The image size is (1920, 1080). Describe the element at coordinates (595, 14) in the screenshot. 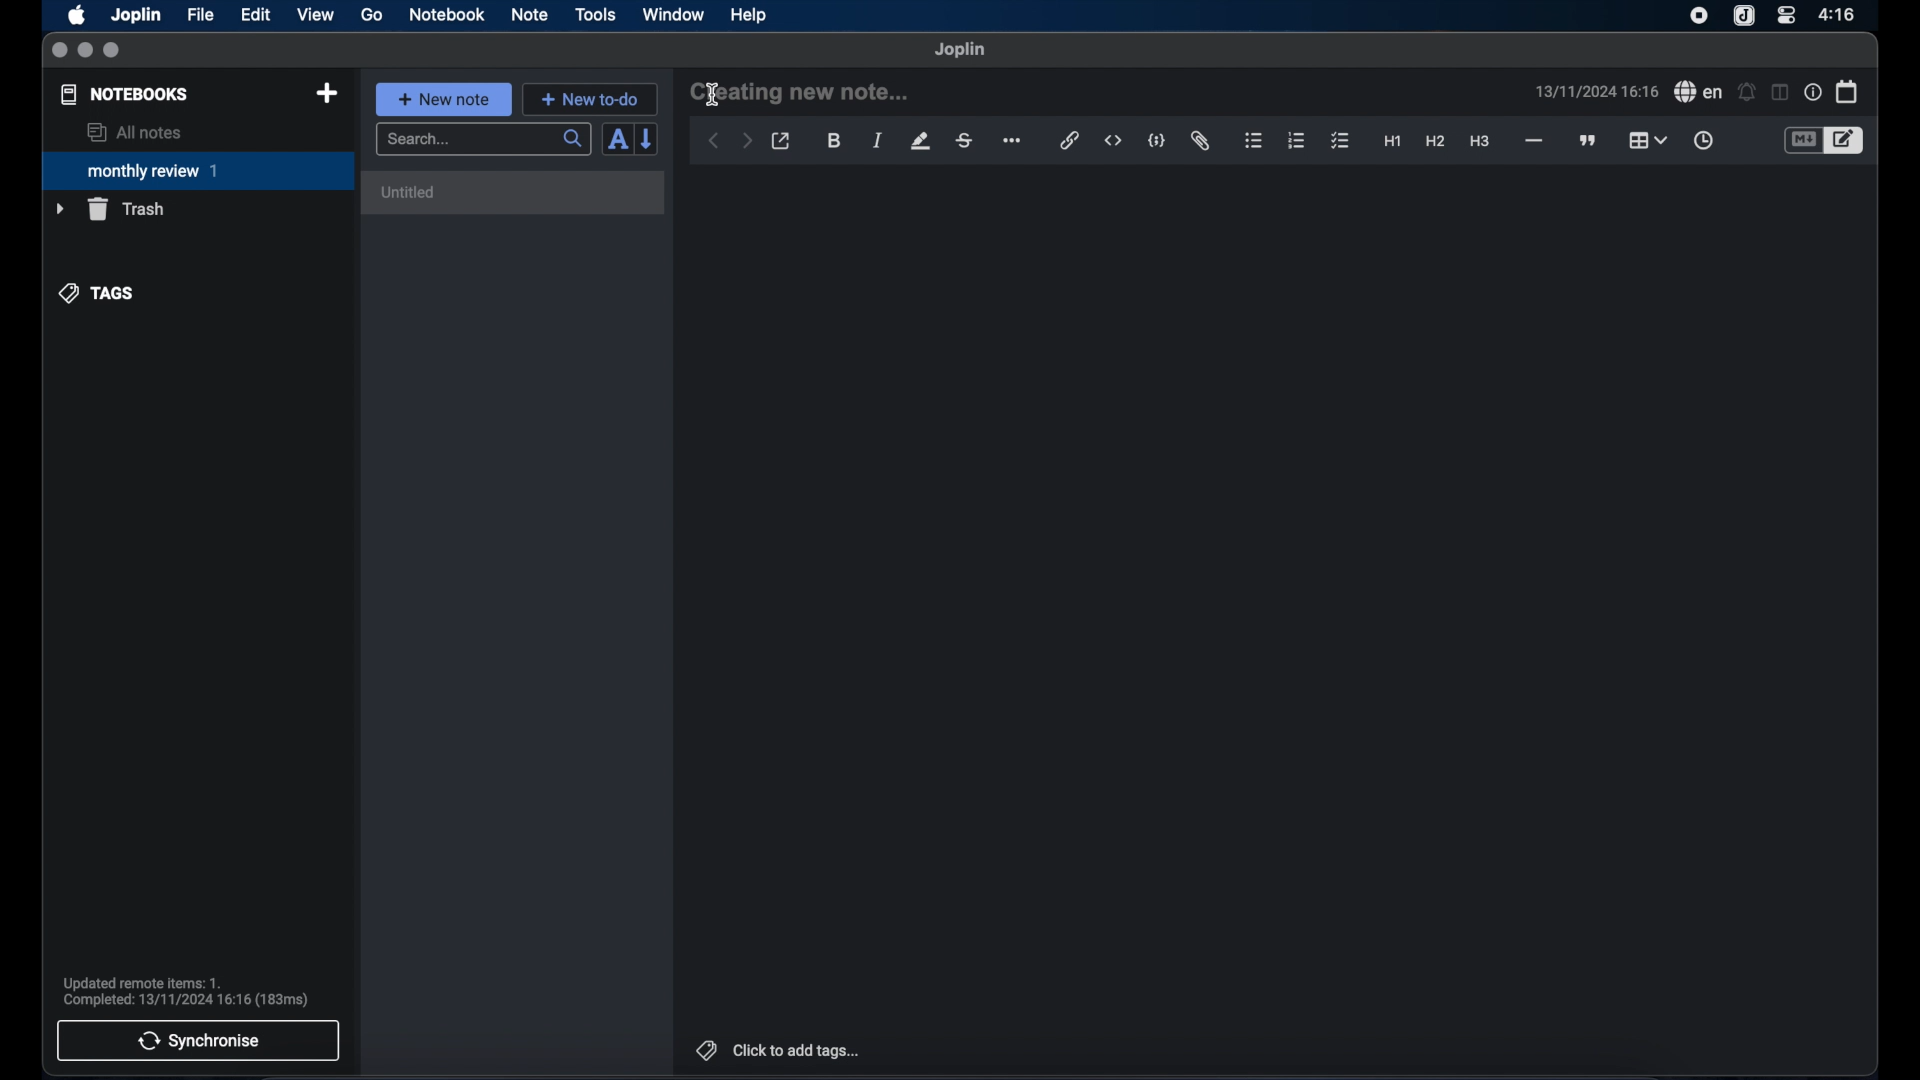

I see `tools` at that location.